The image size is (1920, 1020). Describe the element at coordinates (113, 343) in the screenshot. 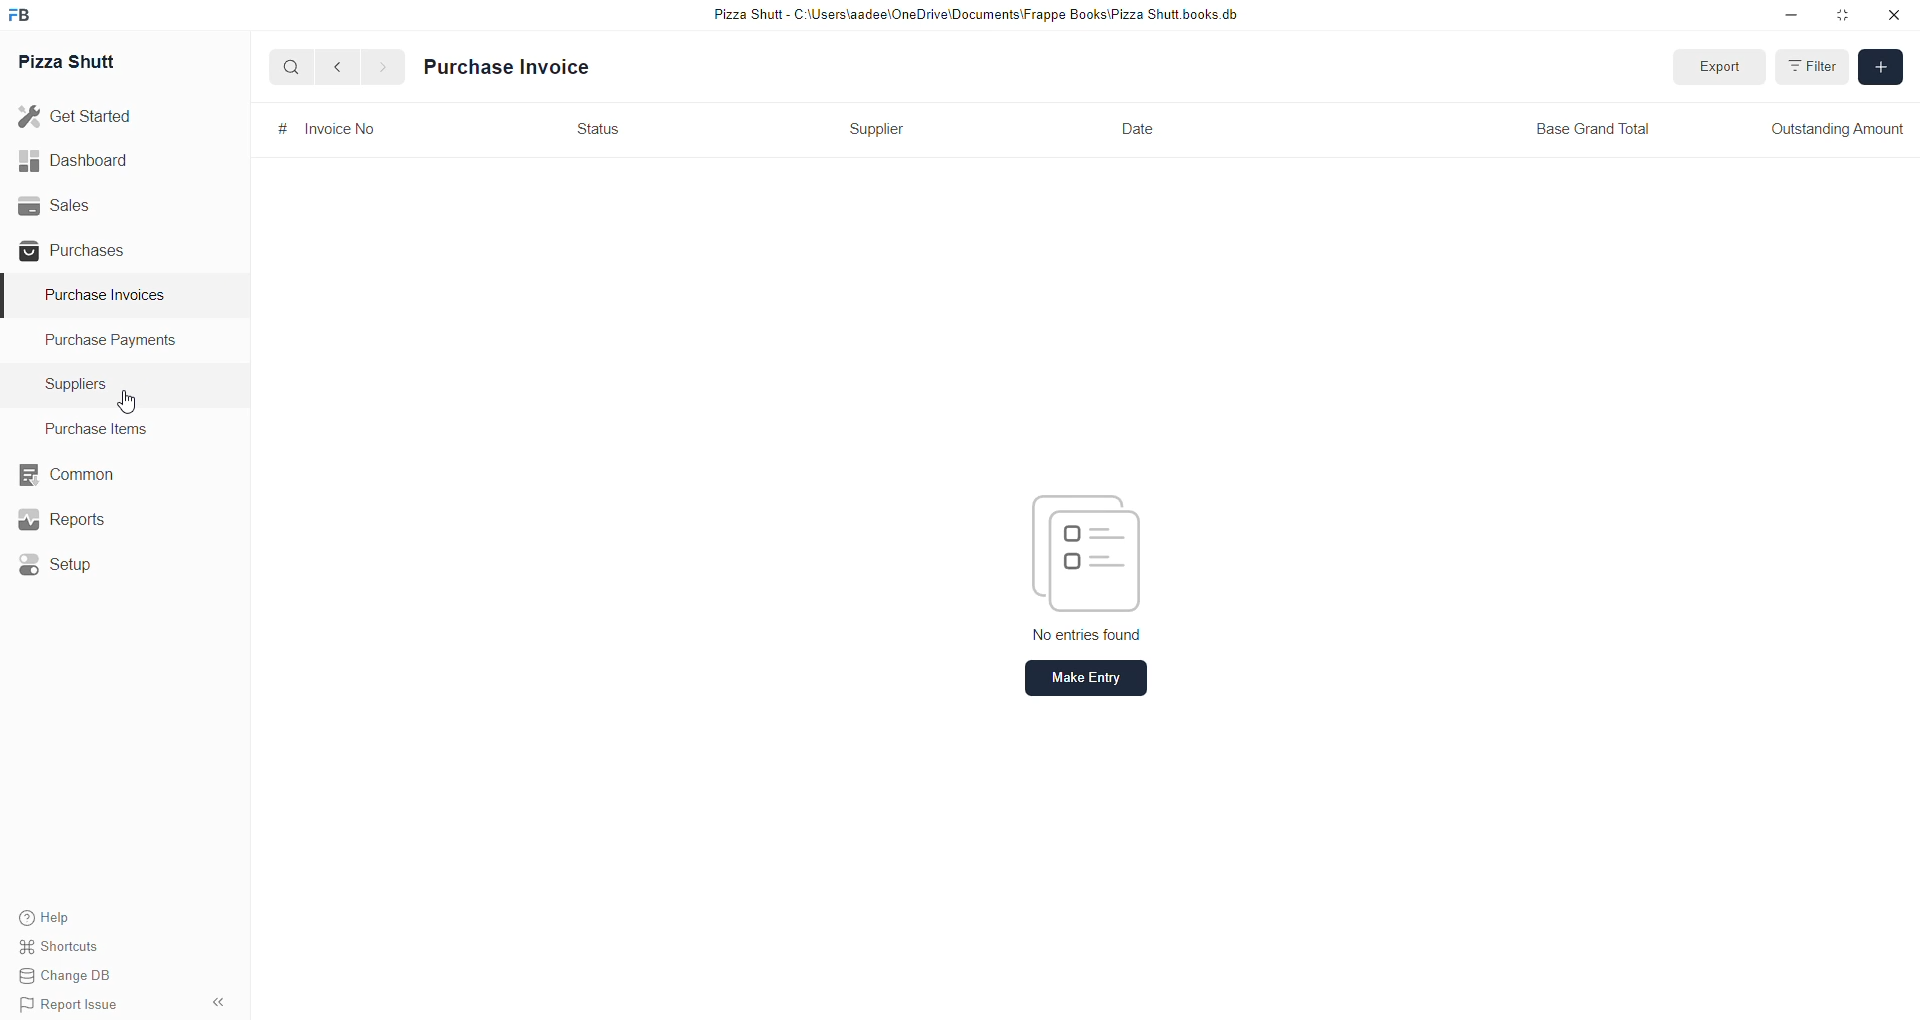

I see `Purchase Payments` at that location.